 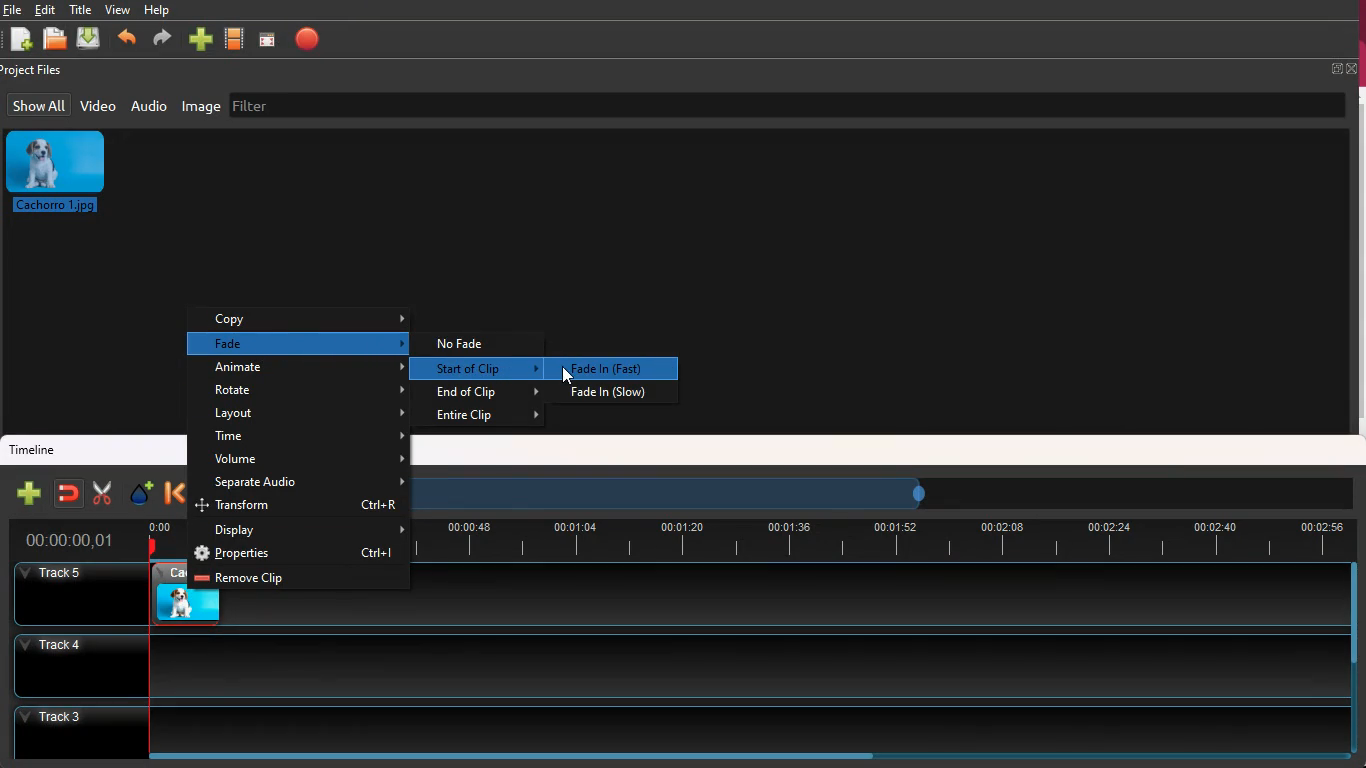 What do you see at coordinates (304, 507) in the screenshot?
I see `transform` at bounding box center [304, 507].